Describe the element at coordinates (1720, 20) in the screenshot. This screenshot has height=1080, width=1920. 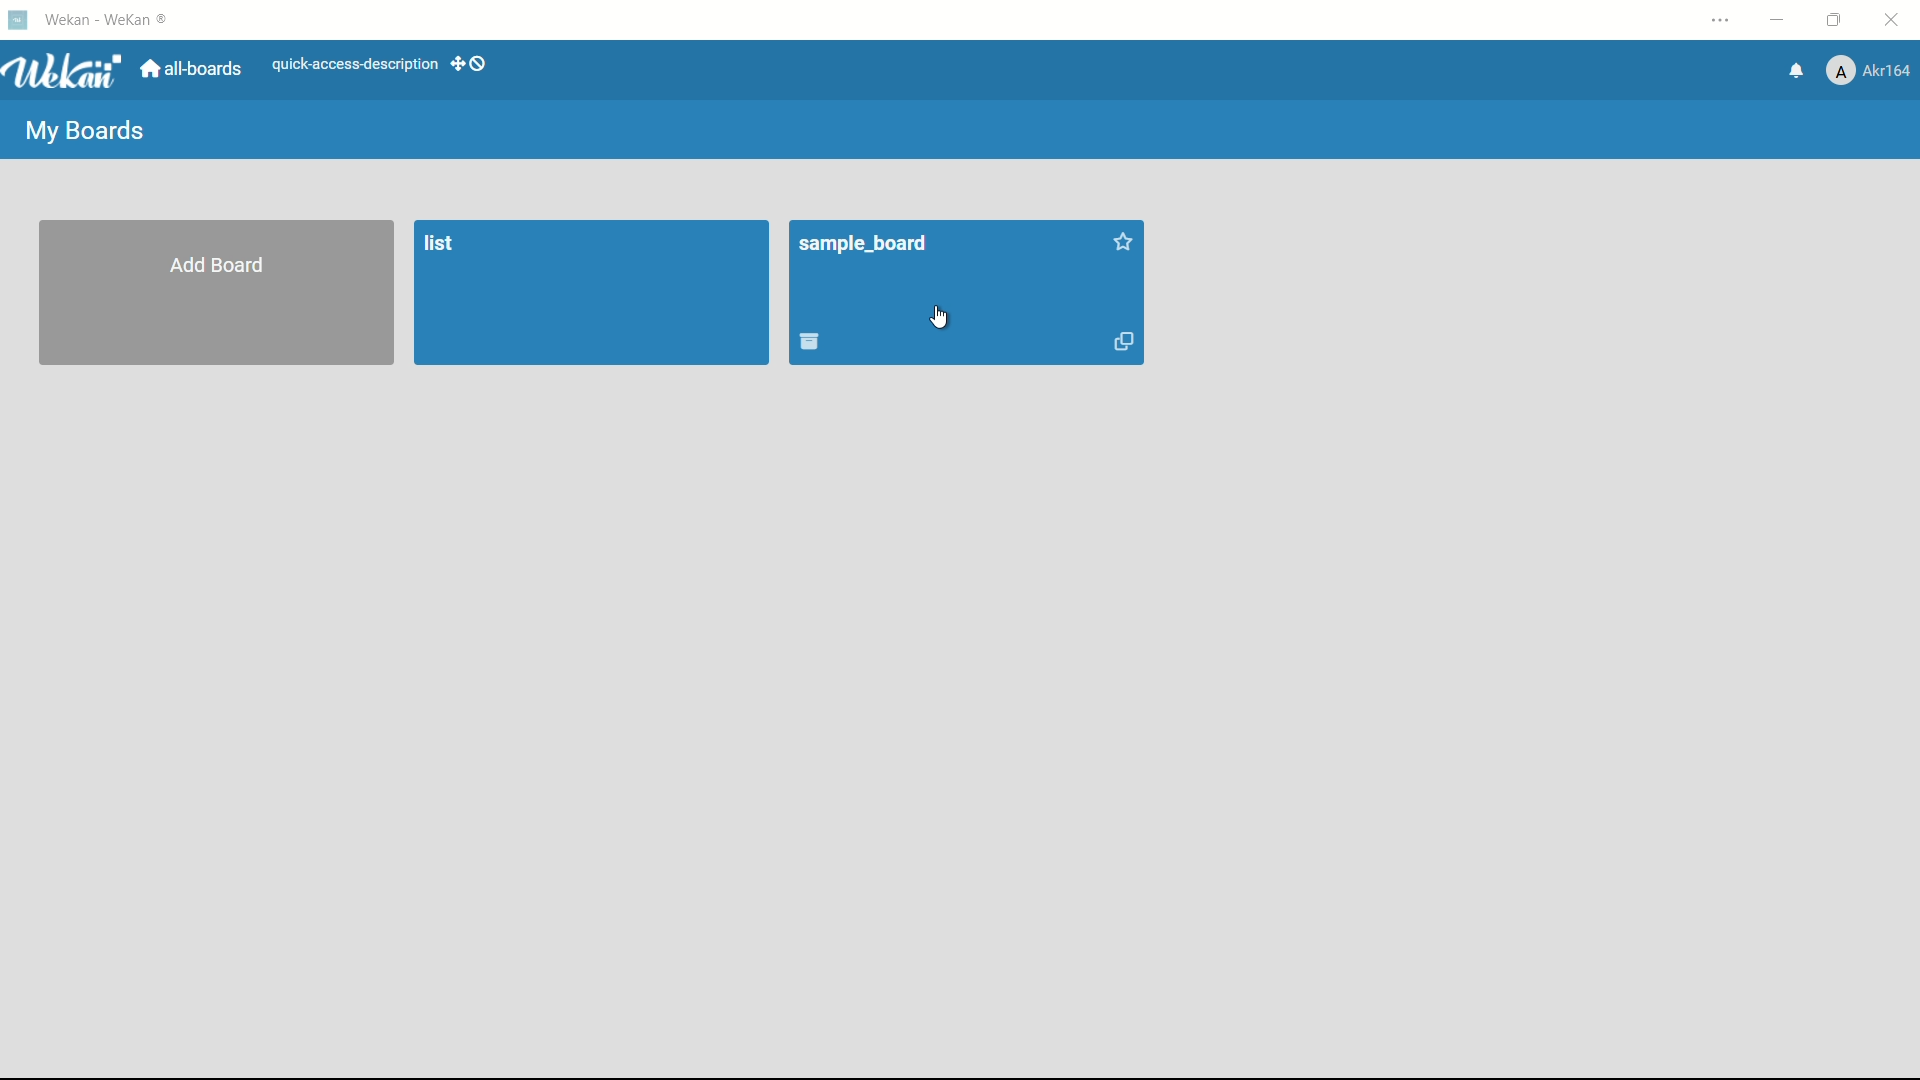
I see `settings and more` at that location.